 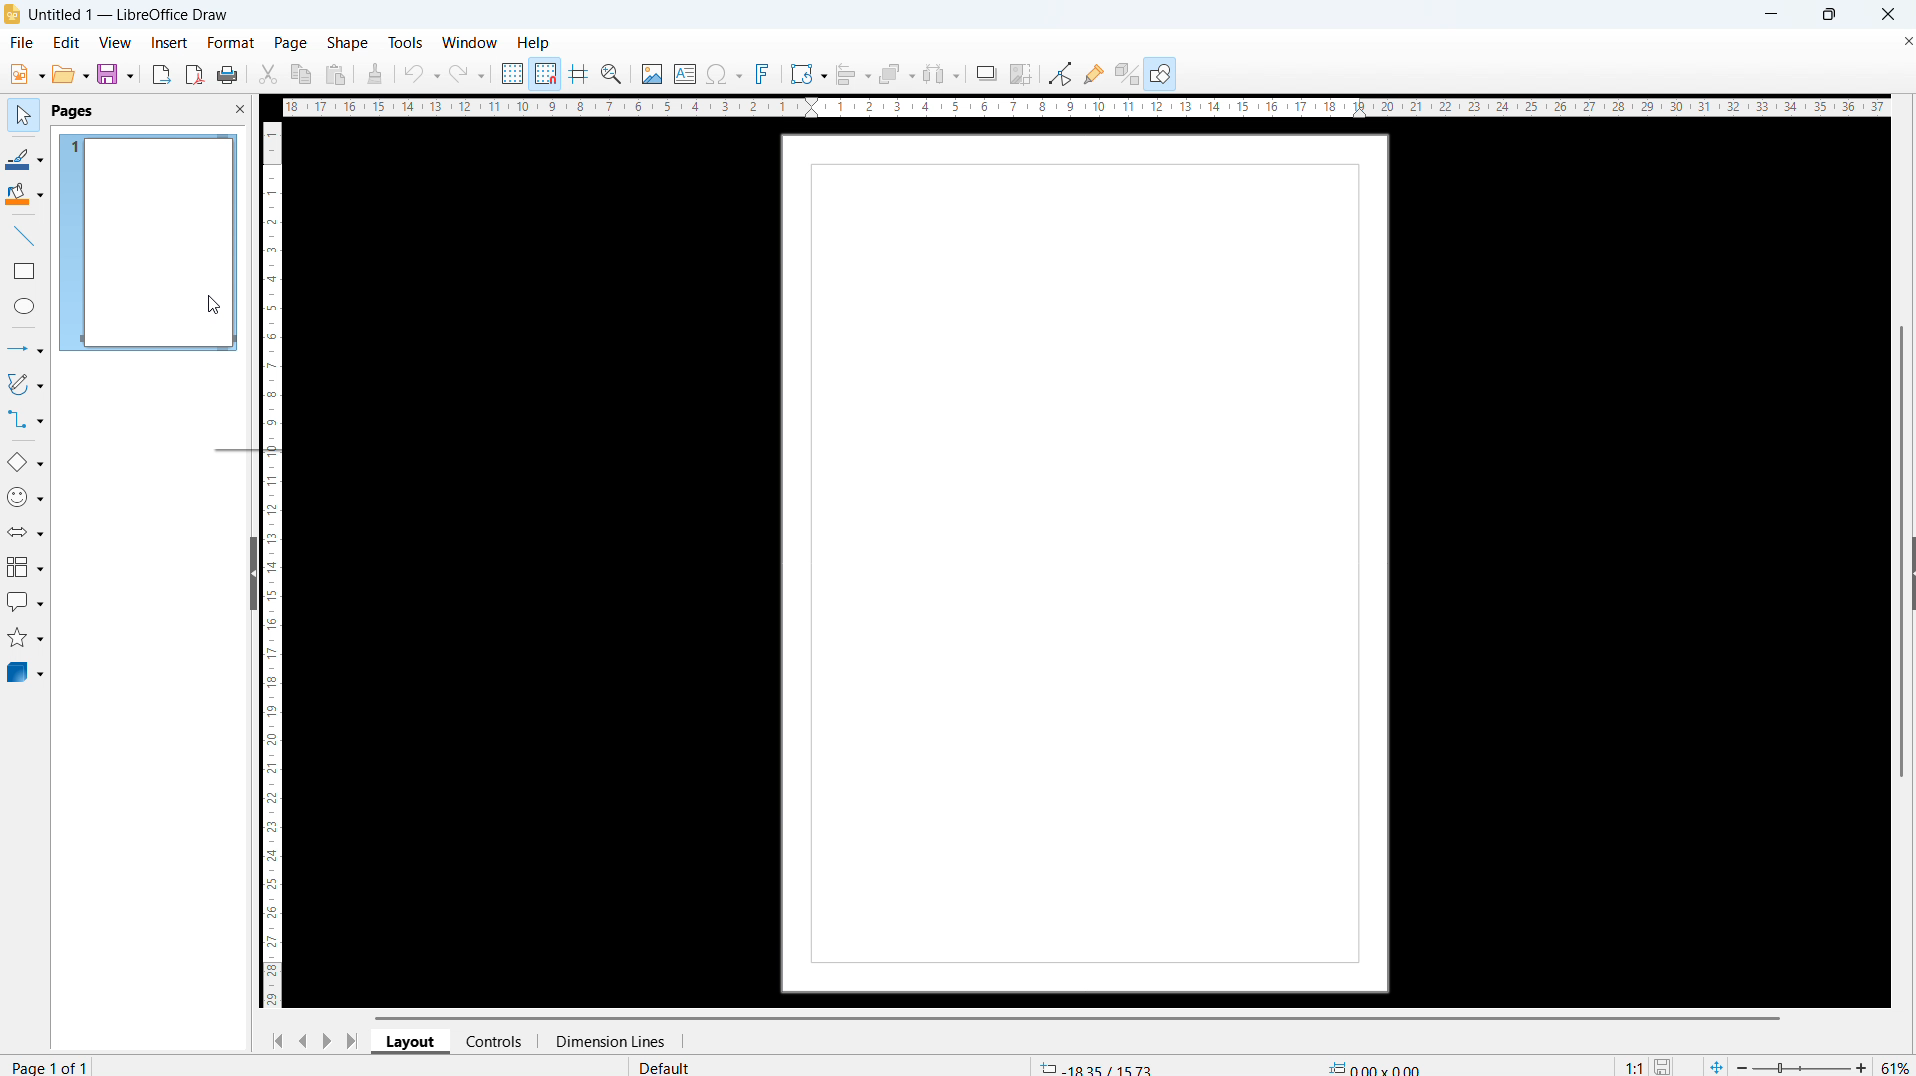 What do you see at coordinates (213, 307) in the screenshot?
I see `cursor` at bounding box center [213, 307].